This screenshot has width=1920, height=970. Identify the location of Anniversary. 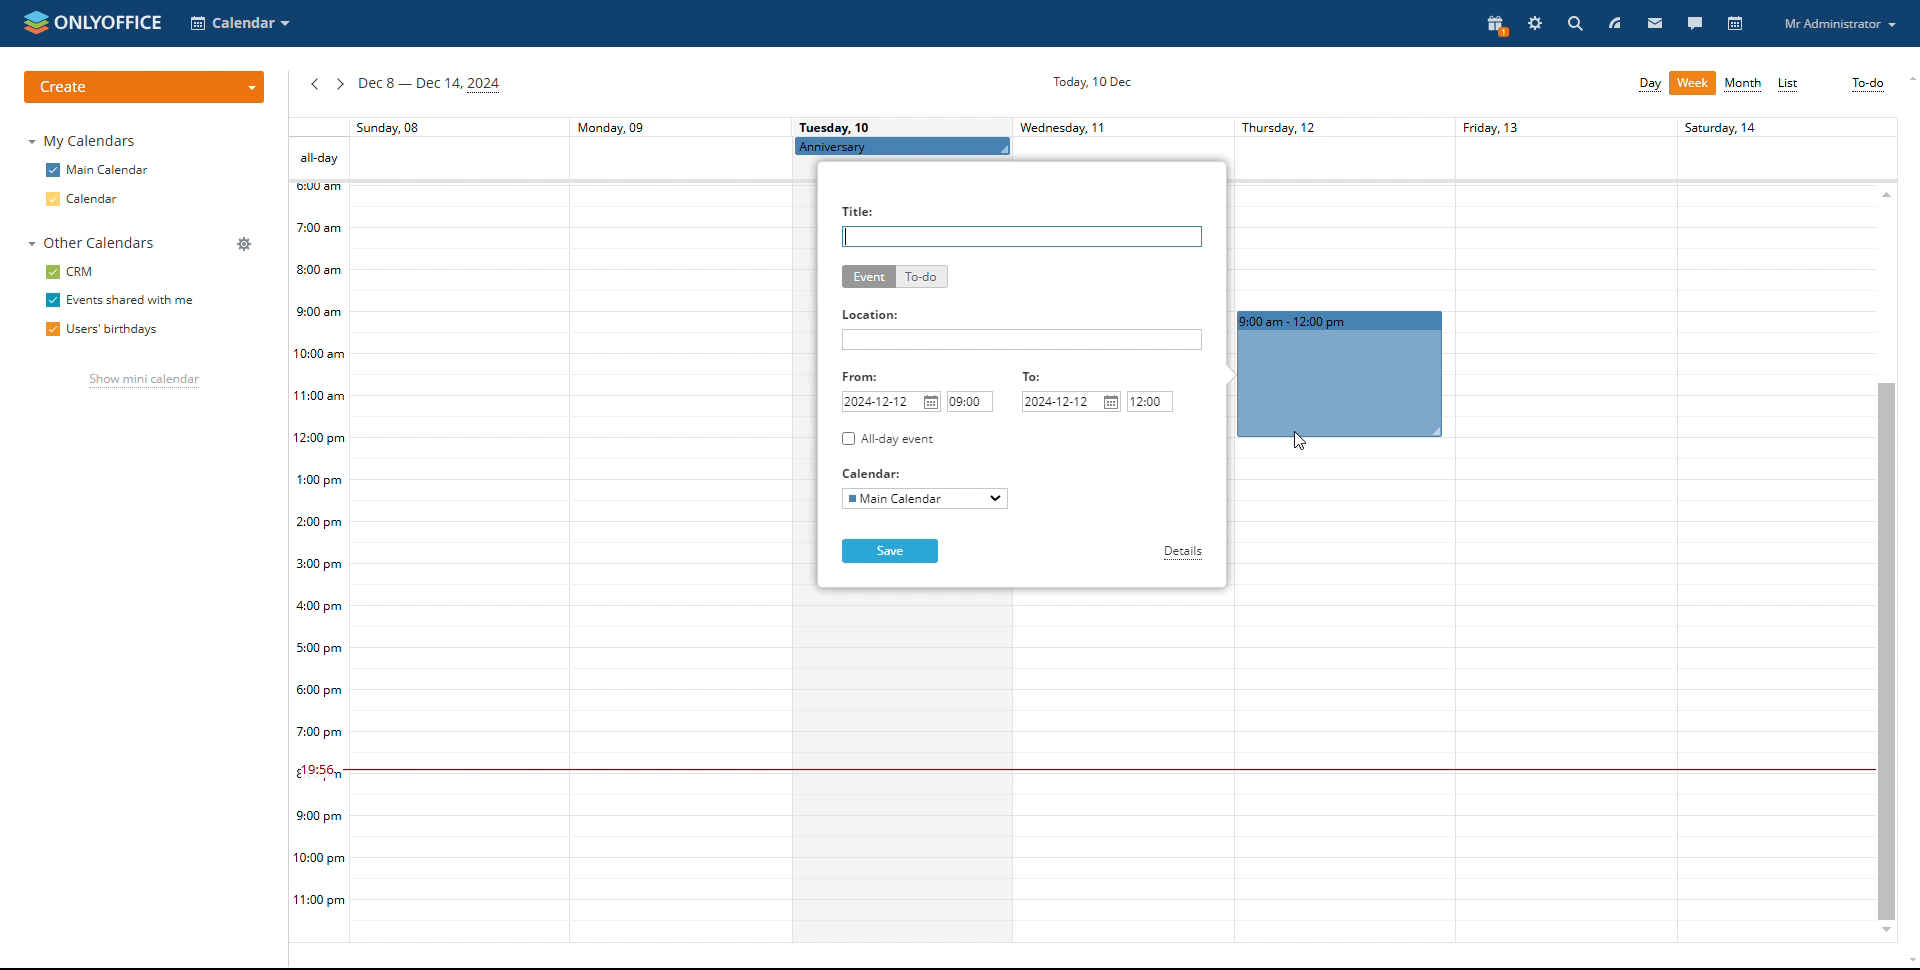
(855, 147).